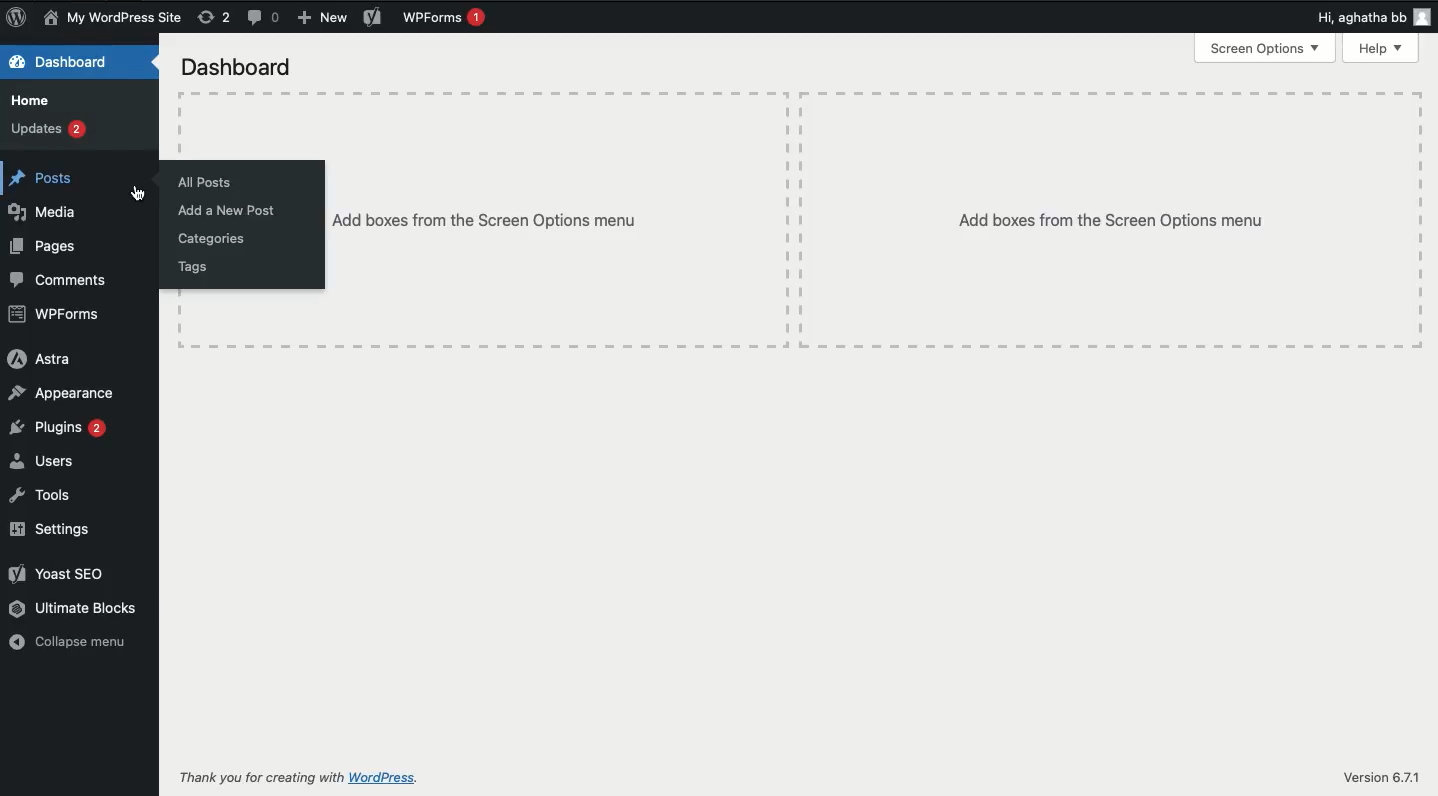  What do you see at coordinates (45, 246) in the screenshot?
I see `Pages` at bounding box center [45, 246].